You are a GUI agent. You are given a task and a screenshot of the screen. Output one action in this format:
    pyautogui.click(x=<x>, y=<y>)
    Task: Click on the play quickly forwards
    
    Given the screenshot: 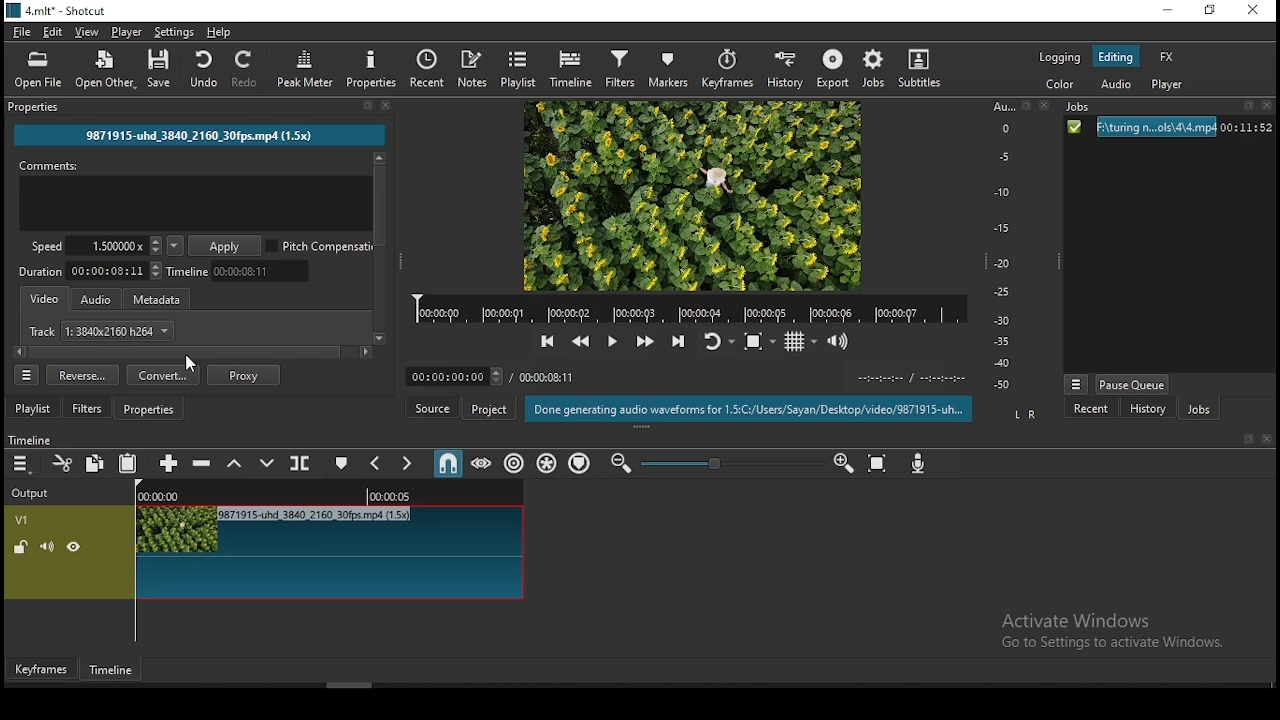 What is the action you would take?
    pyautogui.click(x=649, y=341)
    